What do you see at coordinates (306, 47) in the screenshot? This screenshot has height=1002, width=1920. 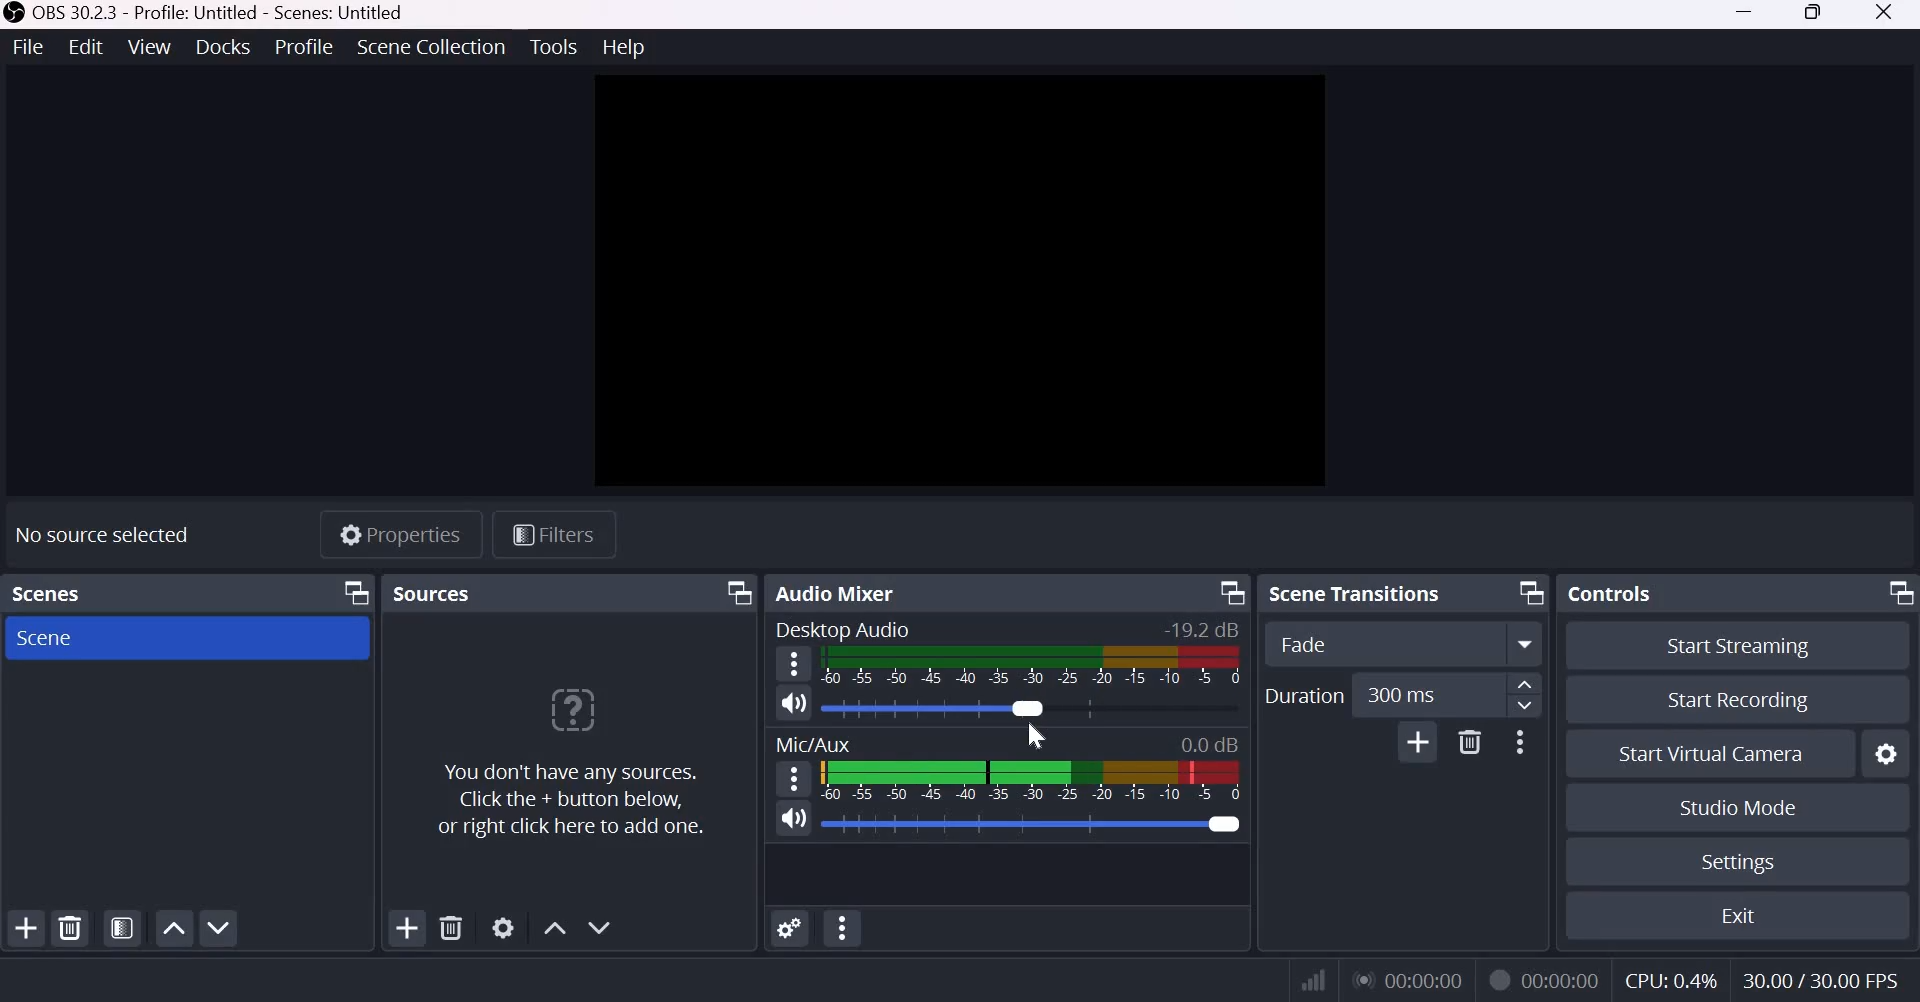 I see `Profile` at bounding box center [306, 47].